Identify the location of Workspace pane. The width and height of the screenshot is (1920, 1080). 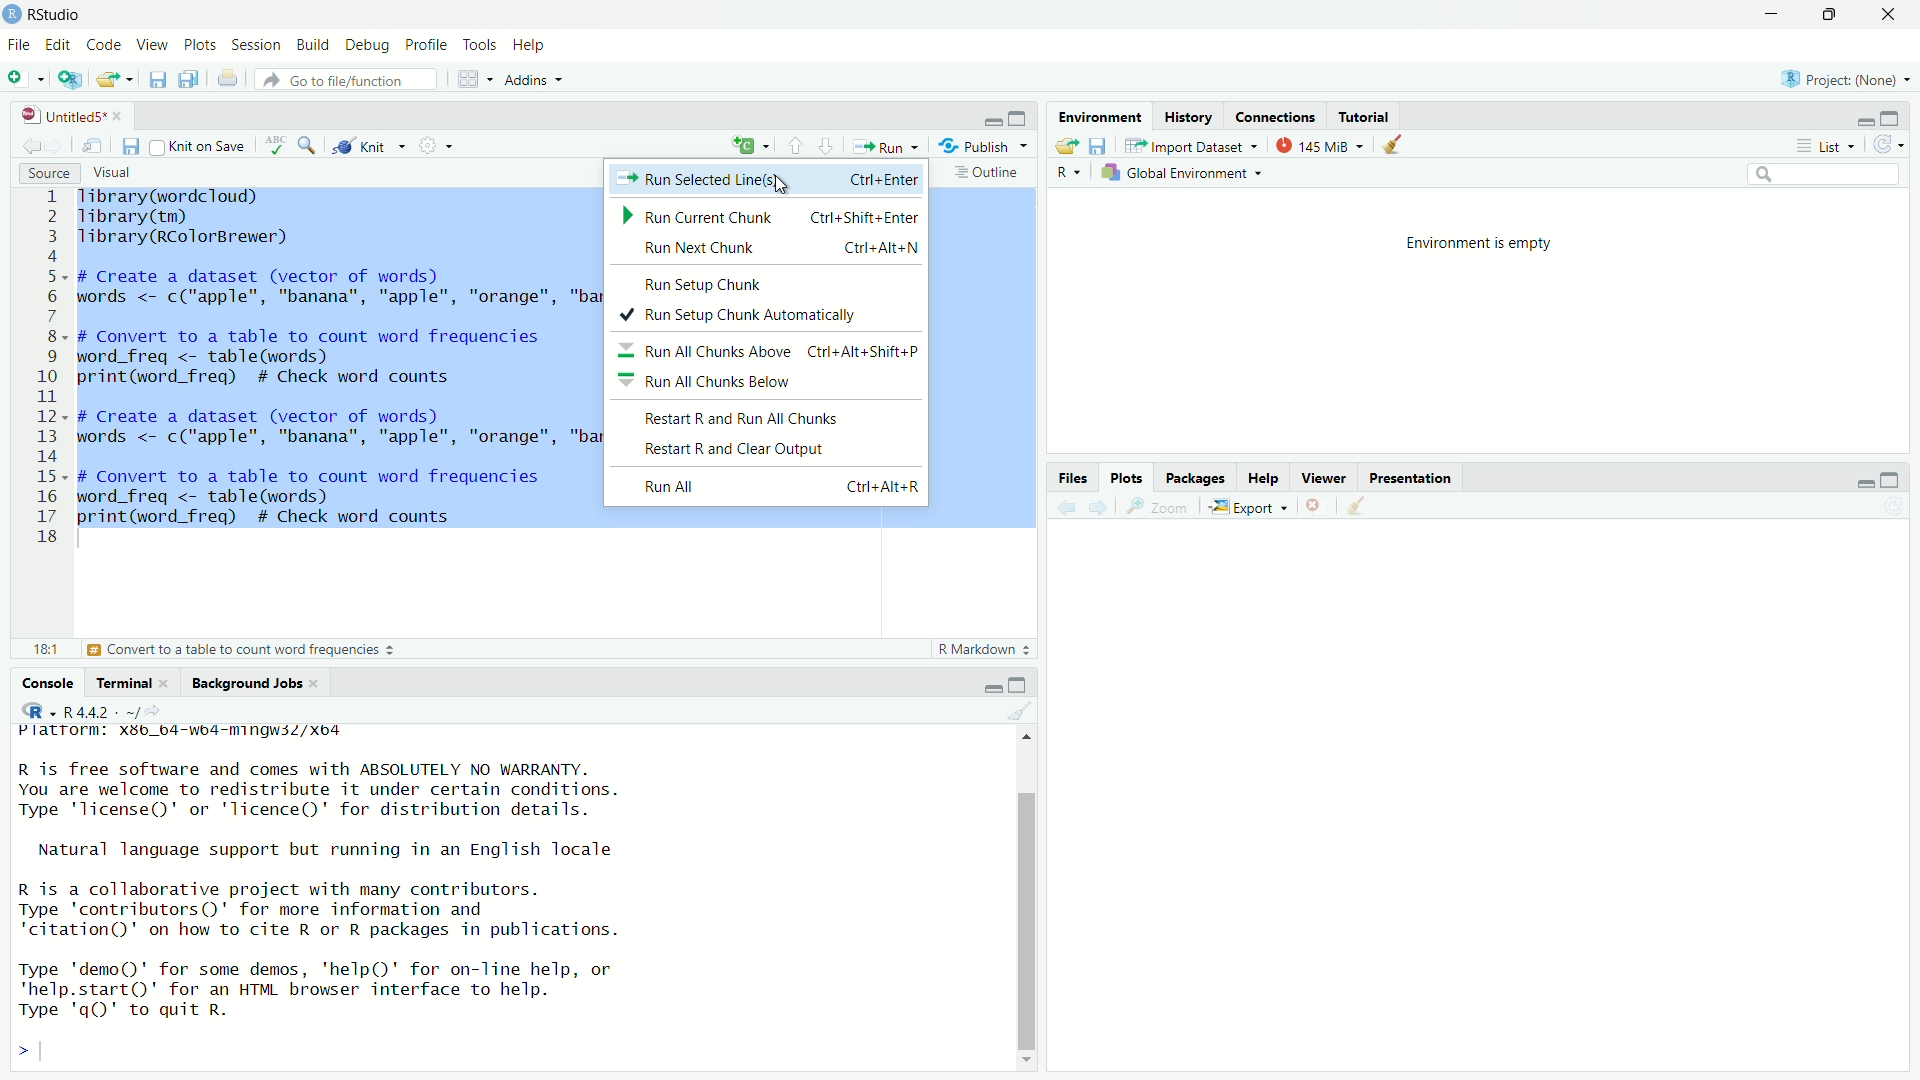
(475, 78).